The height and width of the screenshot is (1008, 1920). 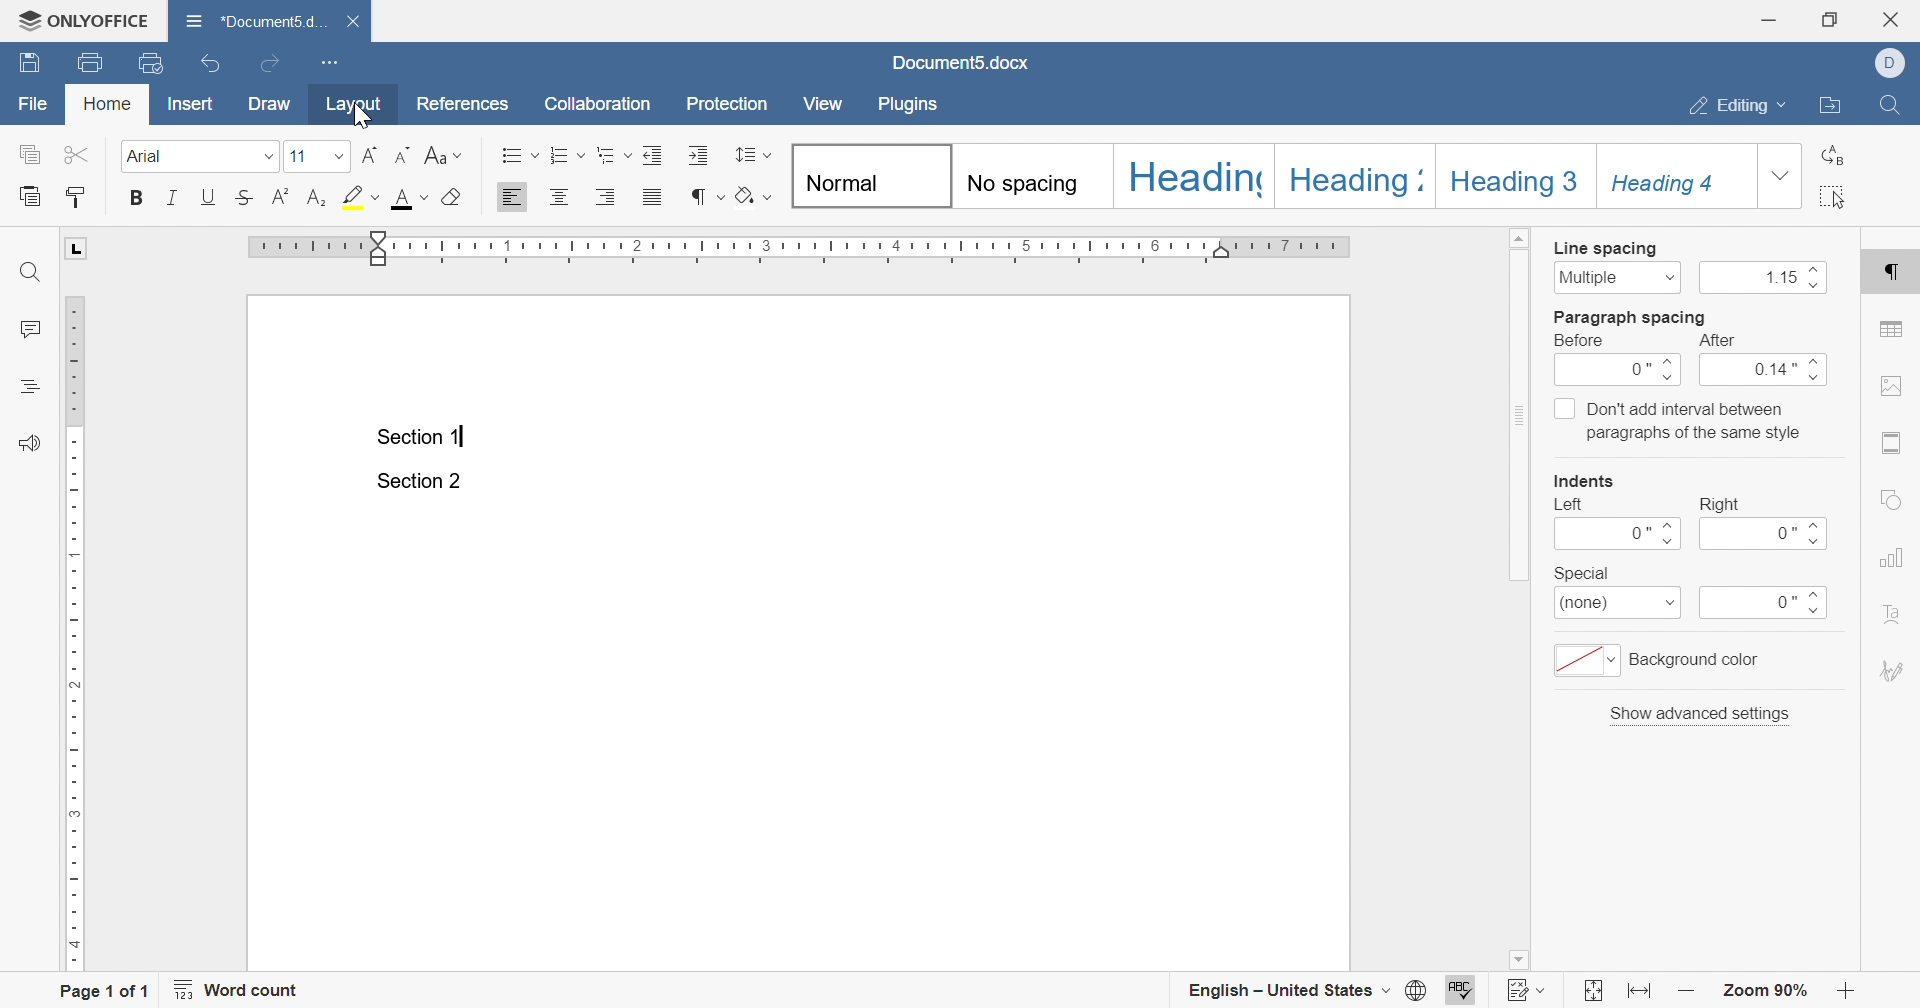 I want to click on scroll bar, so click(x=1521, y=405).